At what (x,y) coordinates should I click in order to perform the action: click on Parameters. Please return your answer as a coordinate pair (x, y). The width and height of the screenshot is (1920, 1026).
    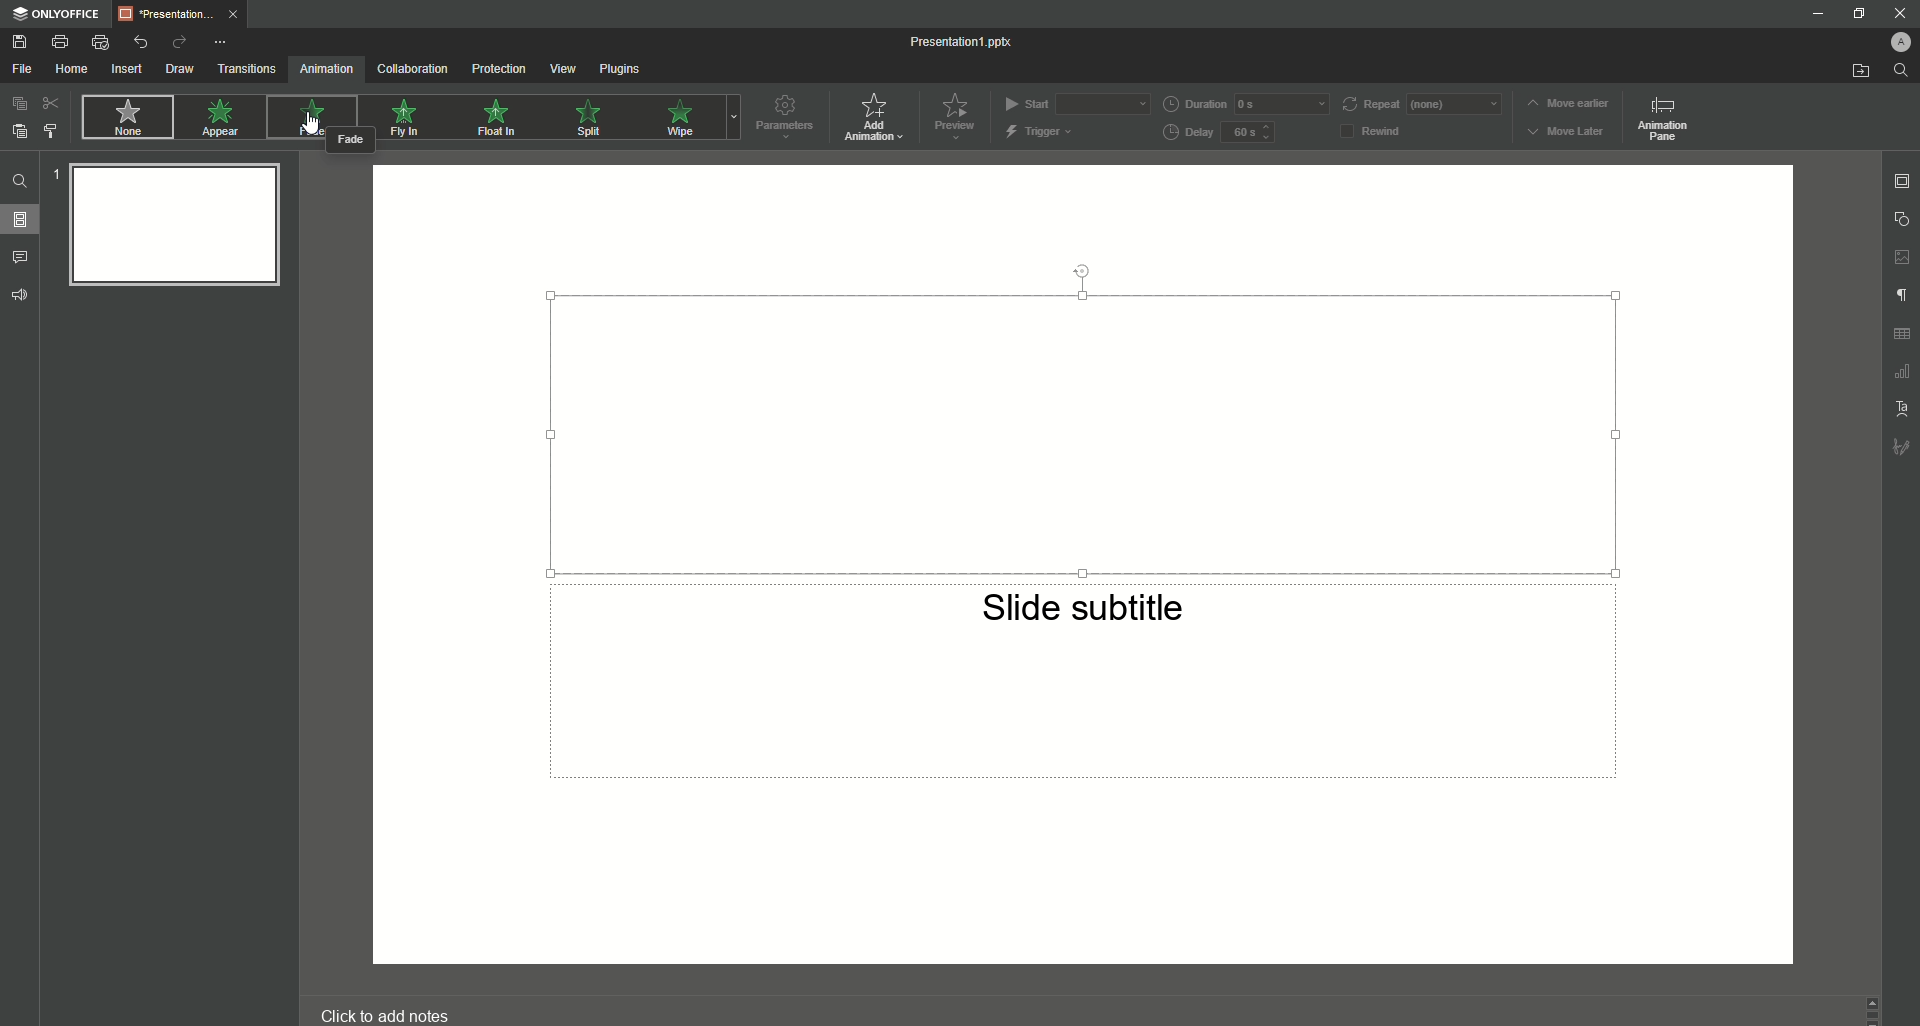
    Looking at the image, I should click on (789, 118).